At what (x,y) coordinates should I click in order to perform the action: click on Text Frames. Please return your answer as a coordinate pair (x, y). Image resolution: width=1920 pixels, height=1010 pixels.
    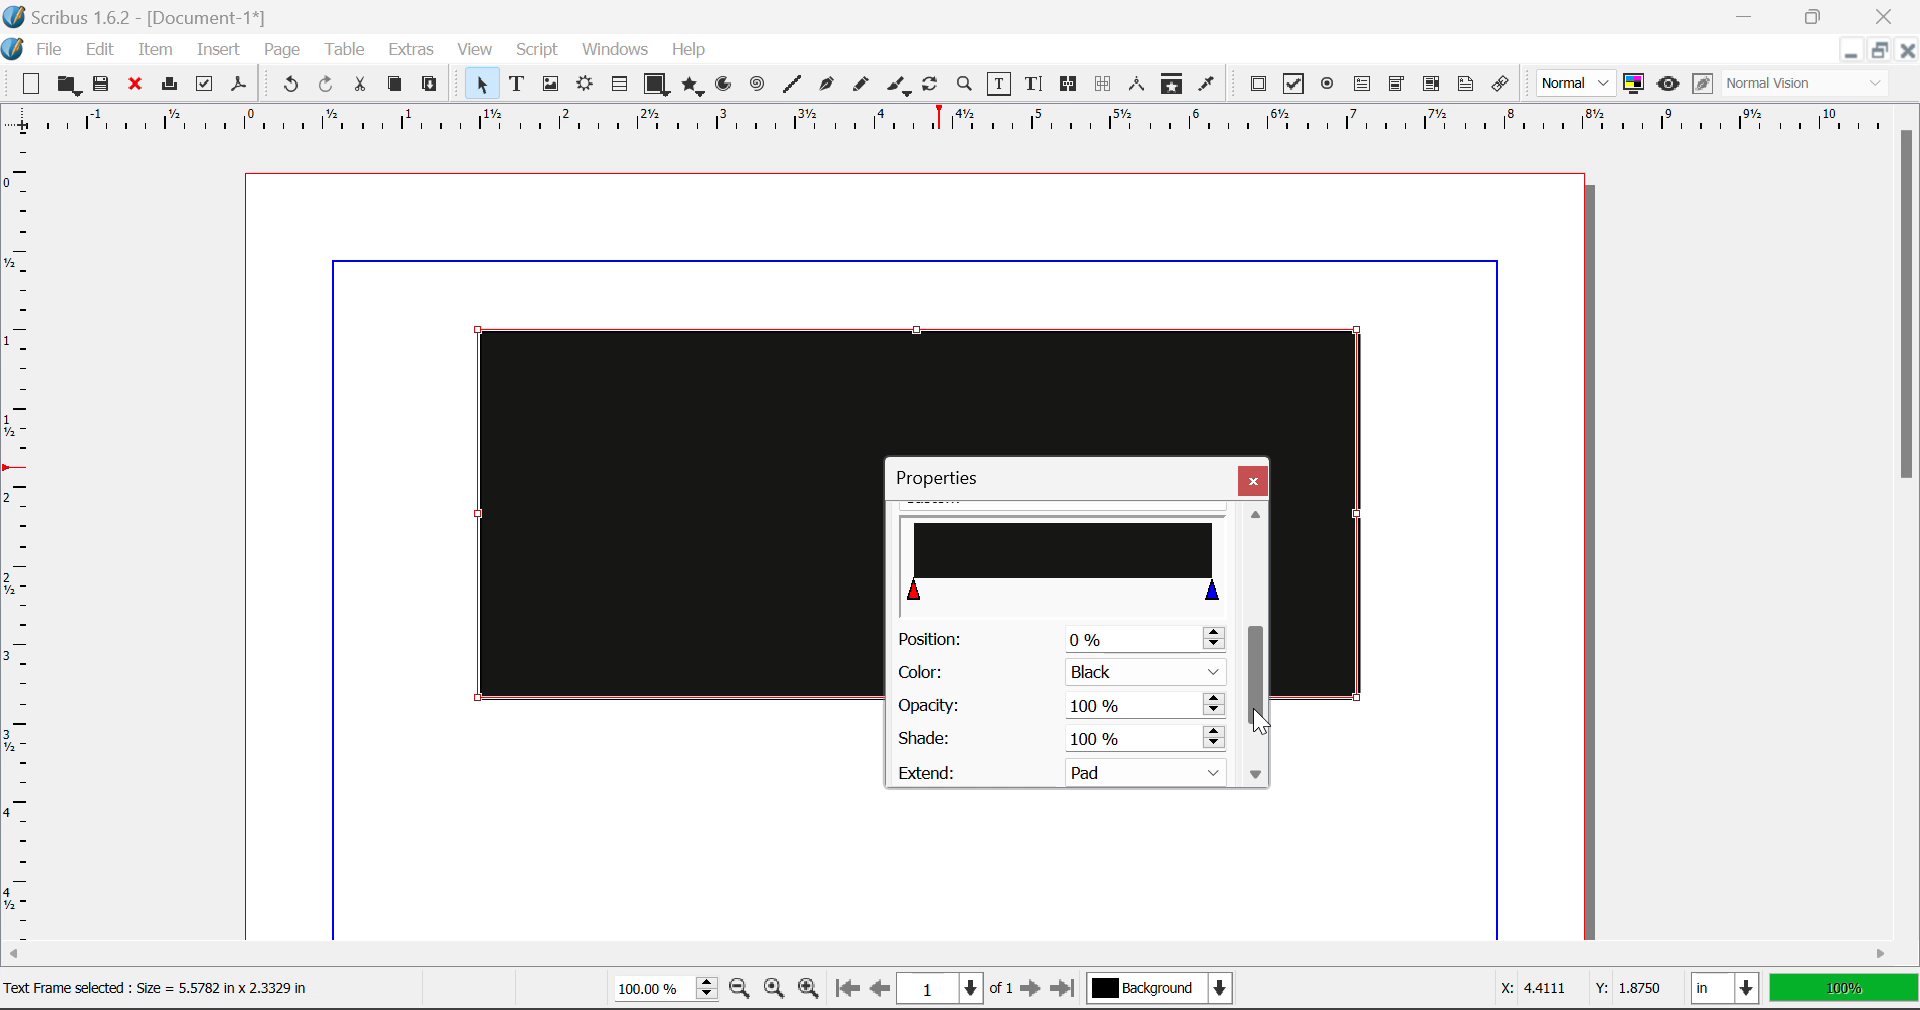
    Looking at the image, I should click on (517, 86).